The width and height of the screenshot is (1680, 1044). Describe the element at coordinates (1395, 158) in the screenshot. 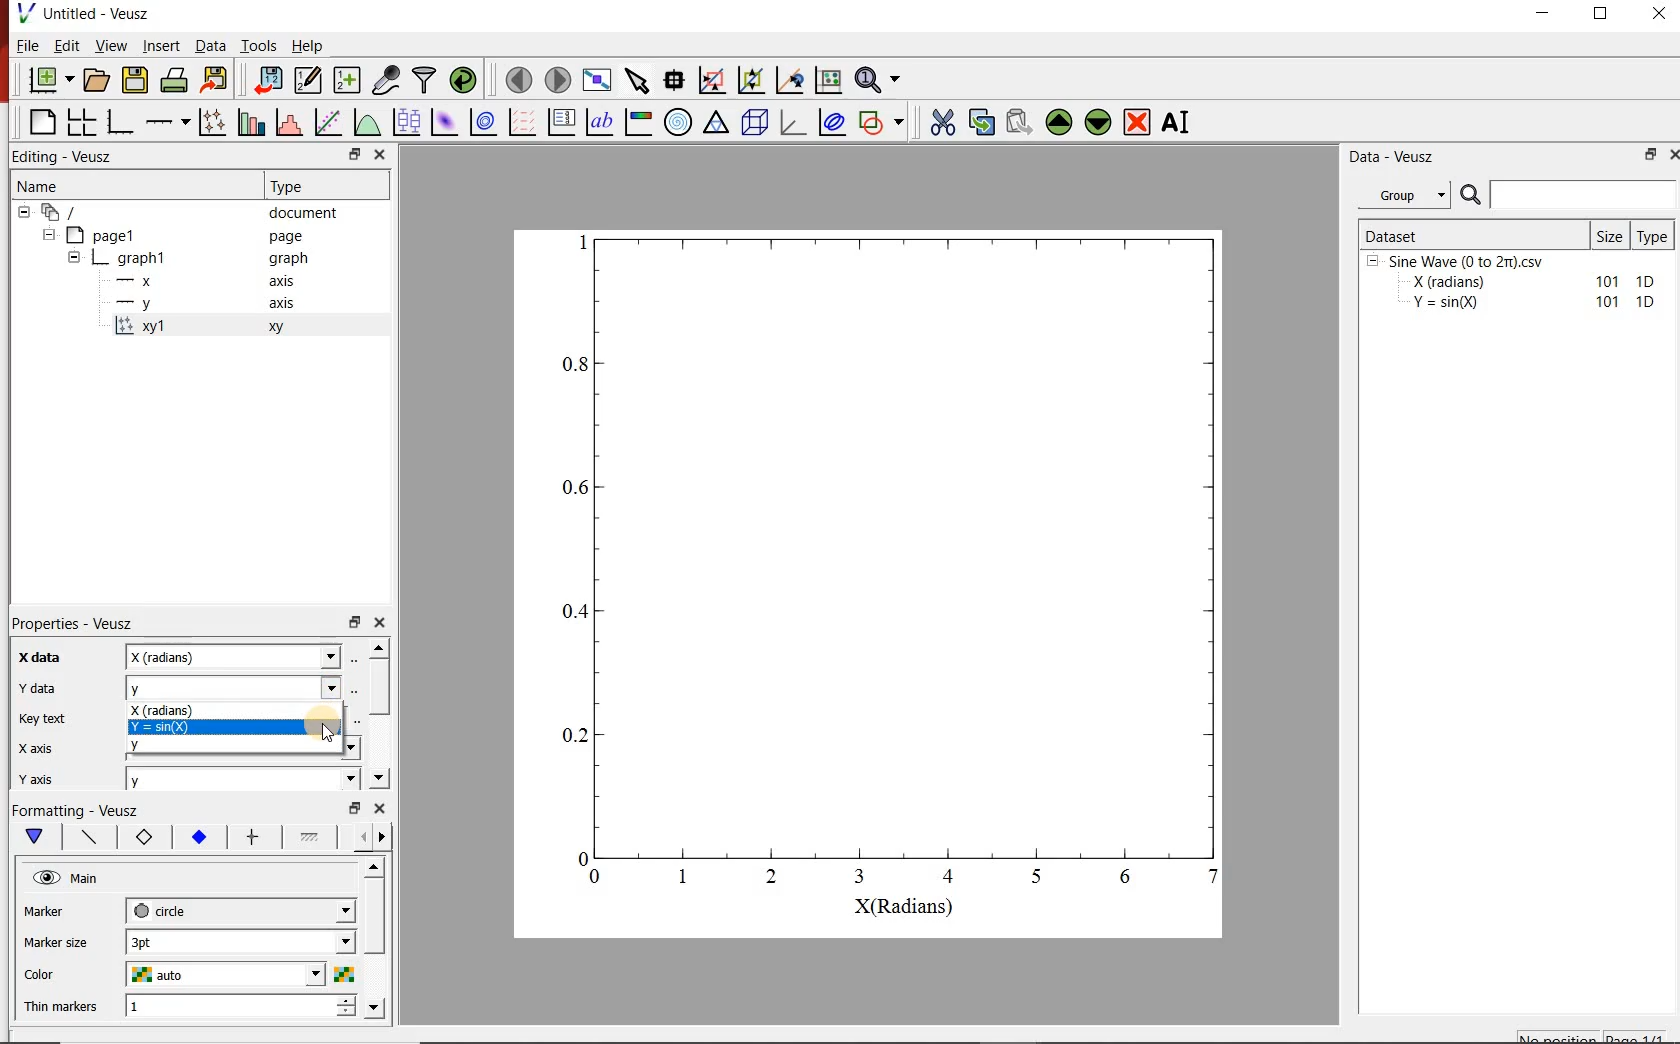

I see `Data - Veusz` at that location.